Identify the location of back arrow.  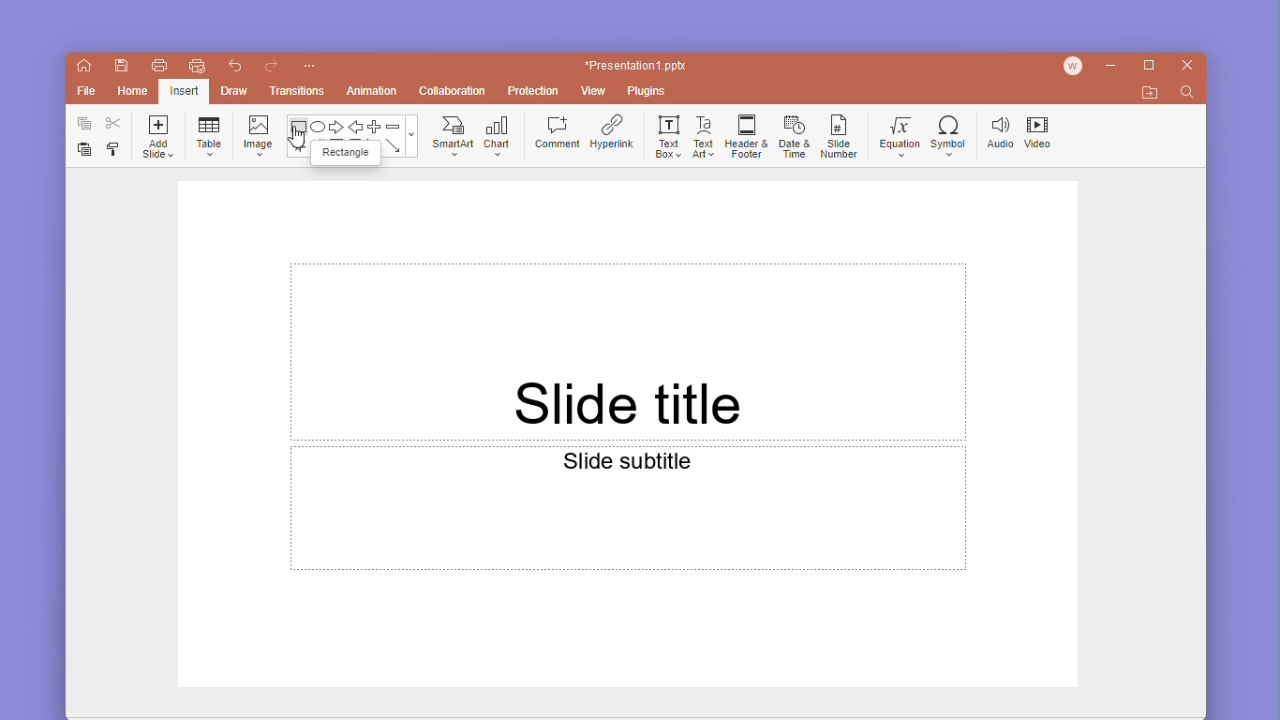
(354, 125).